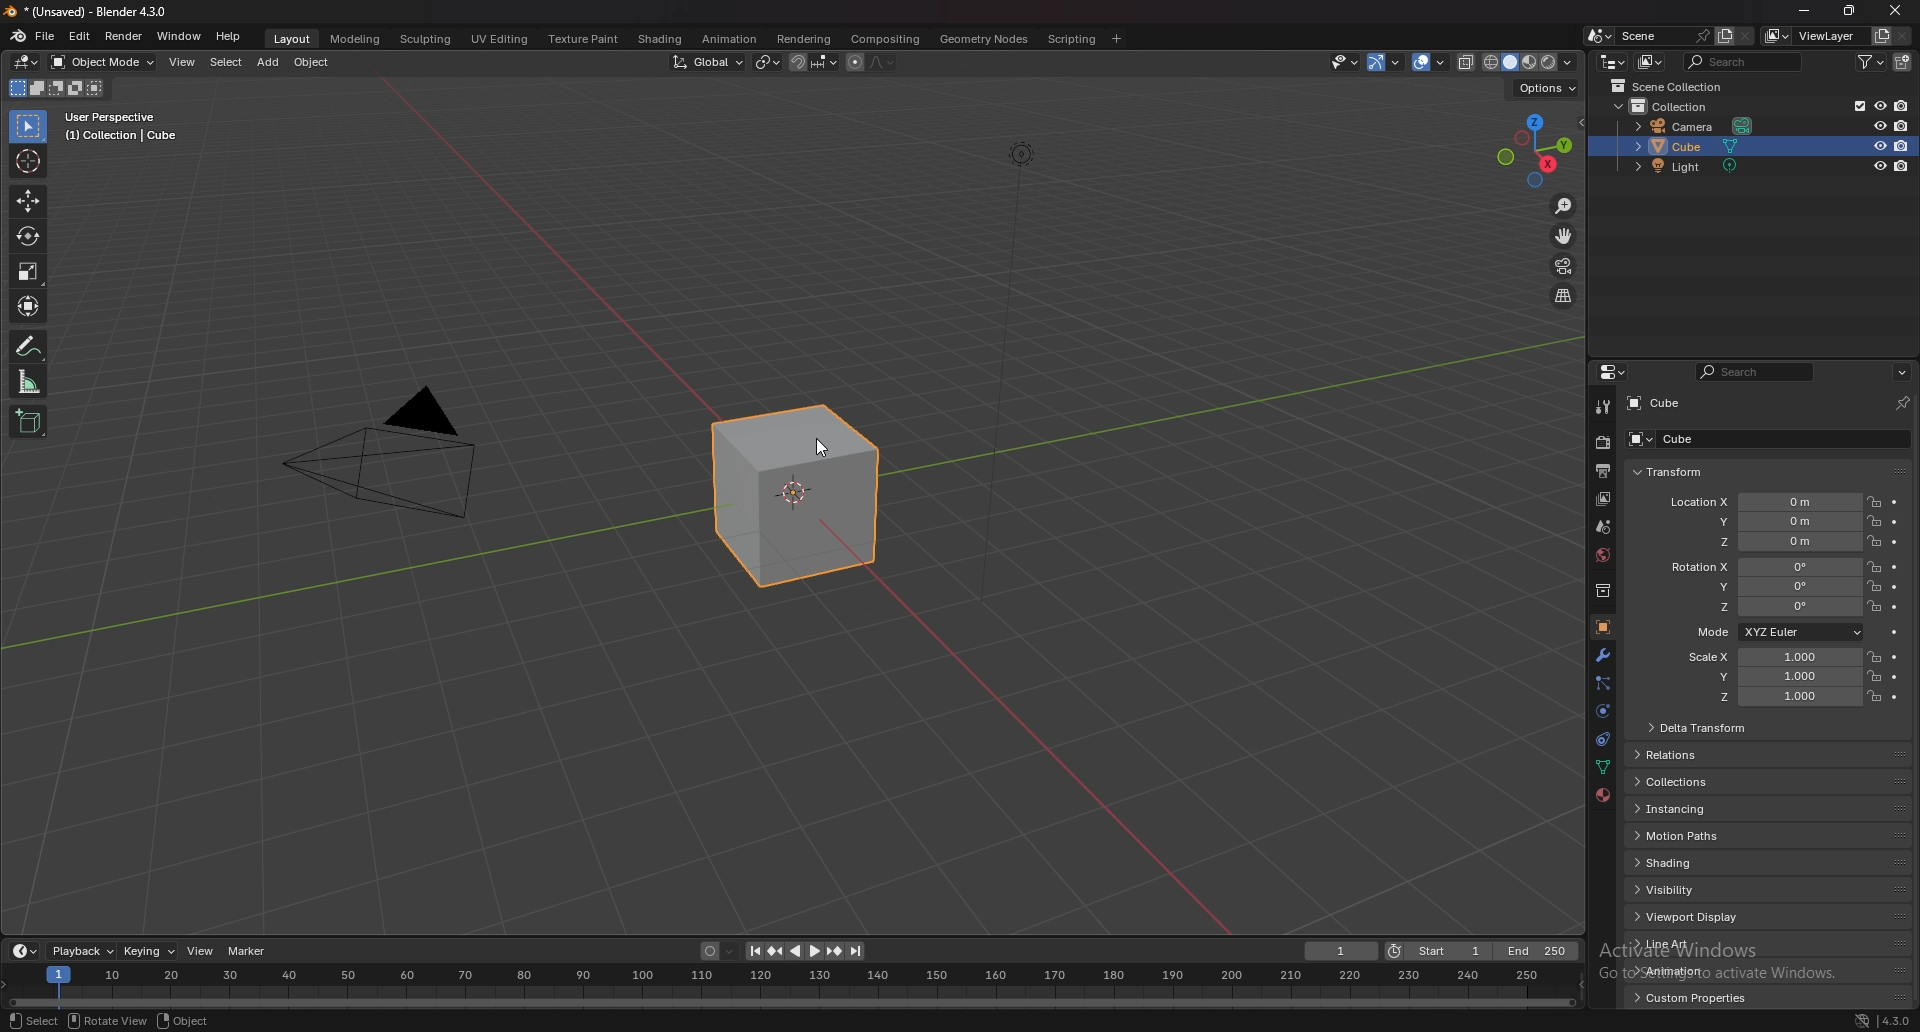  I want to click on new collection, so click(1903, 63).